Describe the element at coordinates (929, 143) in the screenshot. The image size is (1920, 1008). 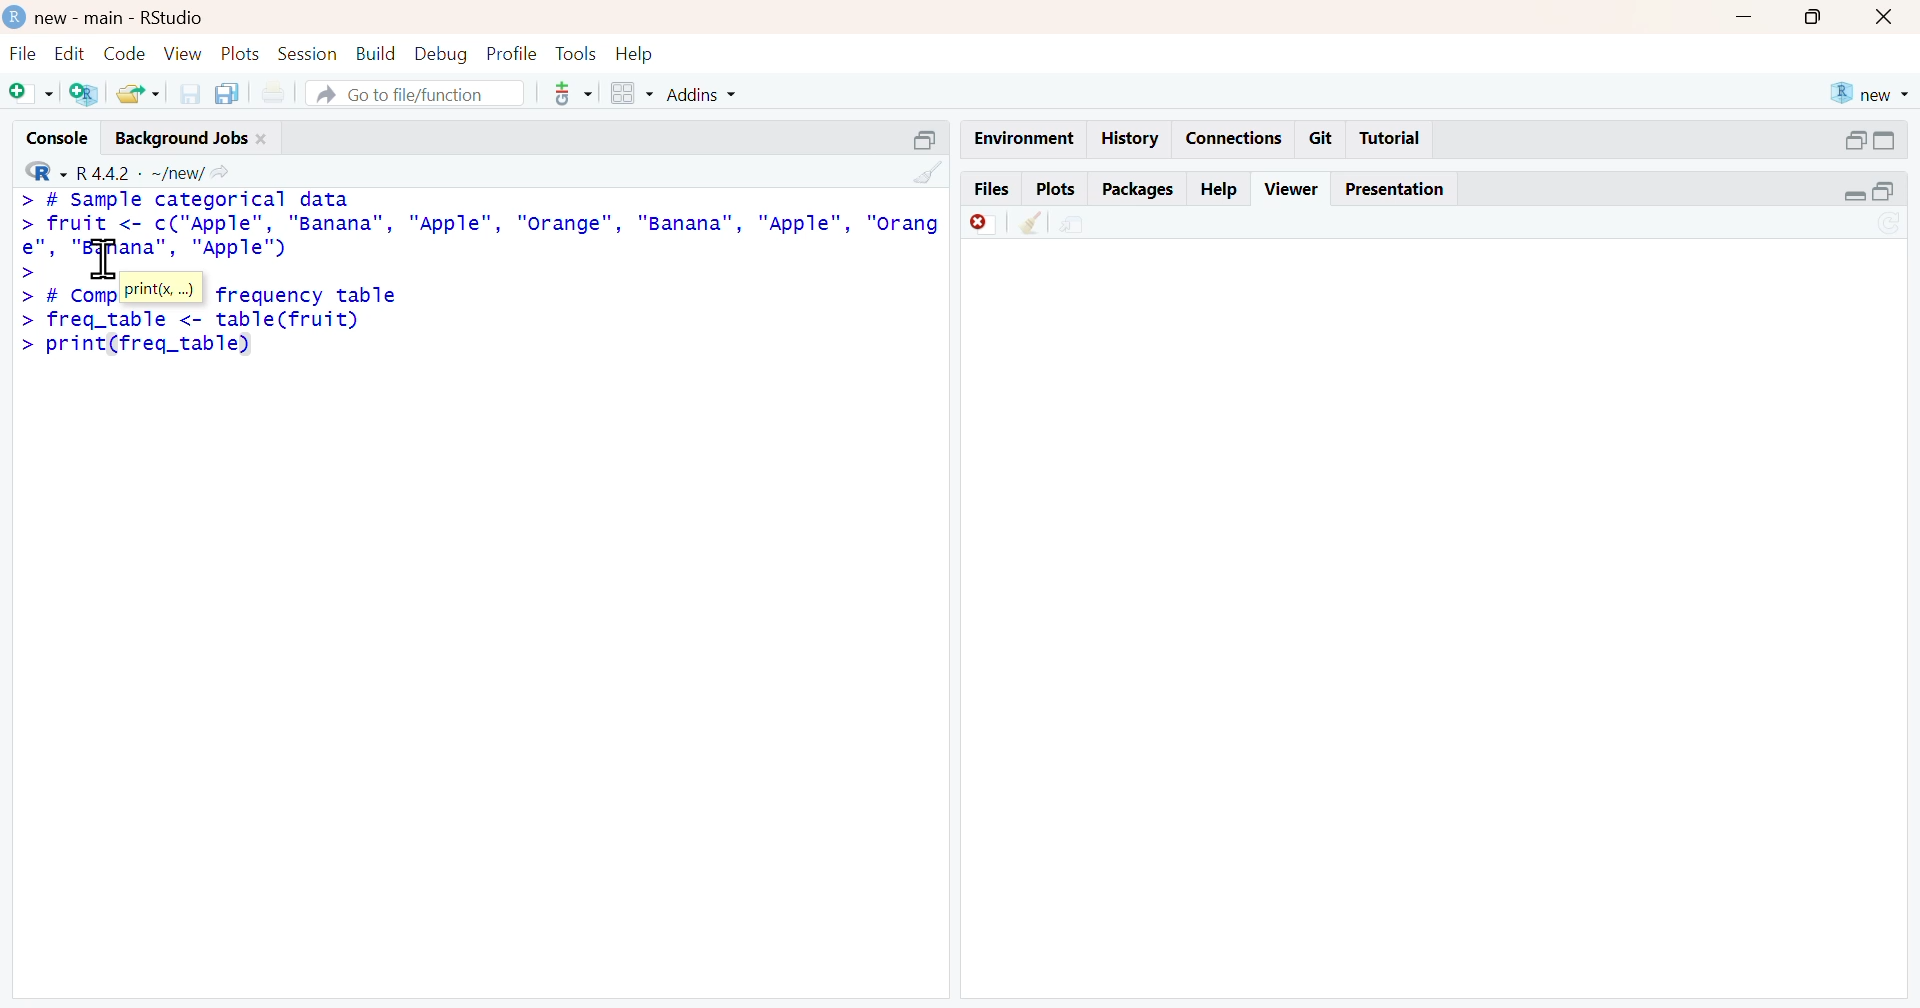
I see `collapse` at that location.